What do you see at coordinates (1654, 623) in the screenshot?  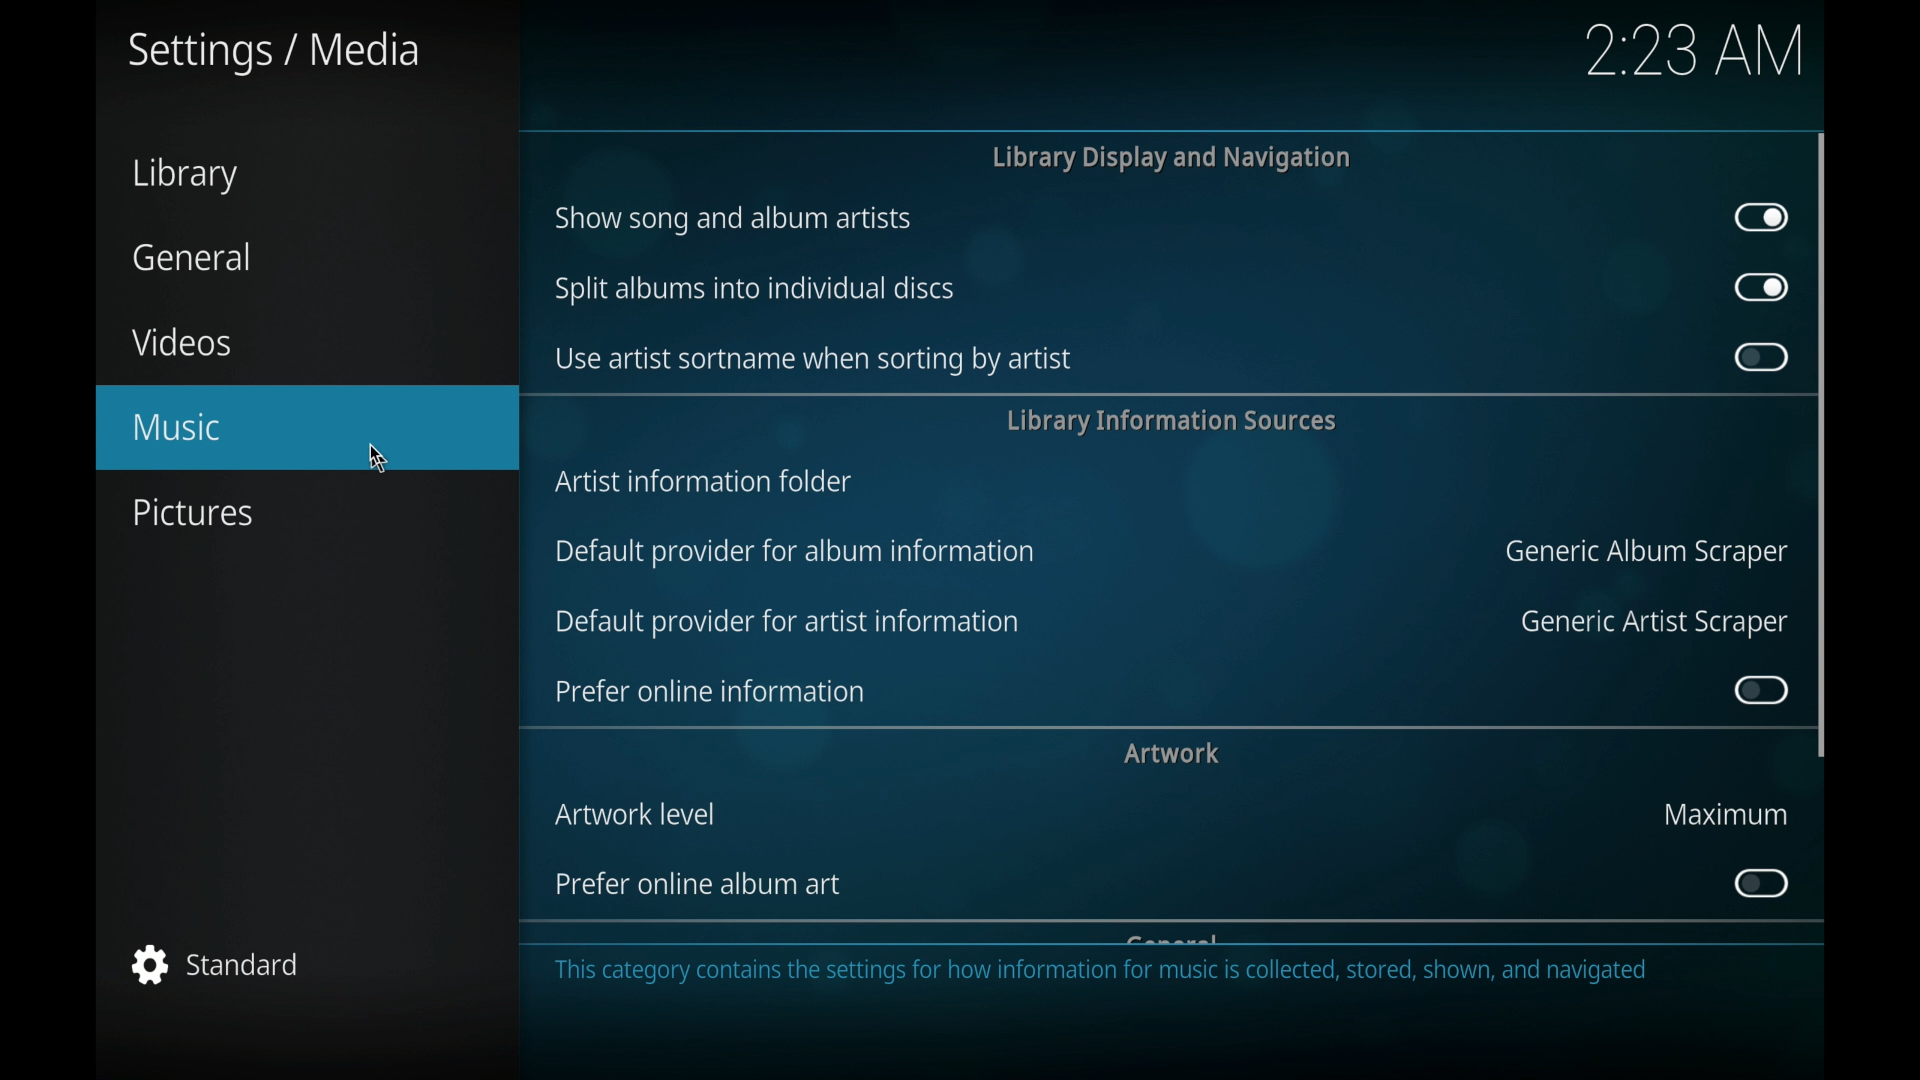 I see `generic artist scraper` at bounding box center [1654, 623].